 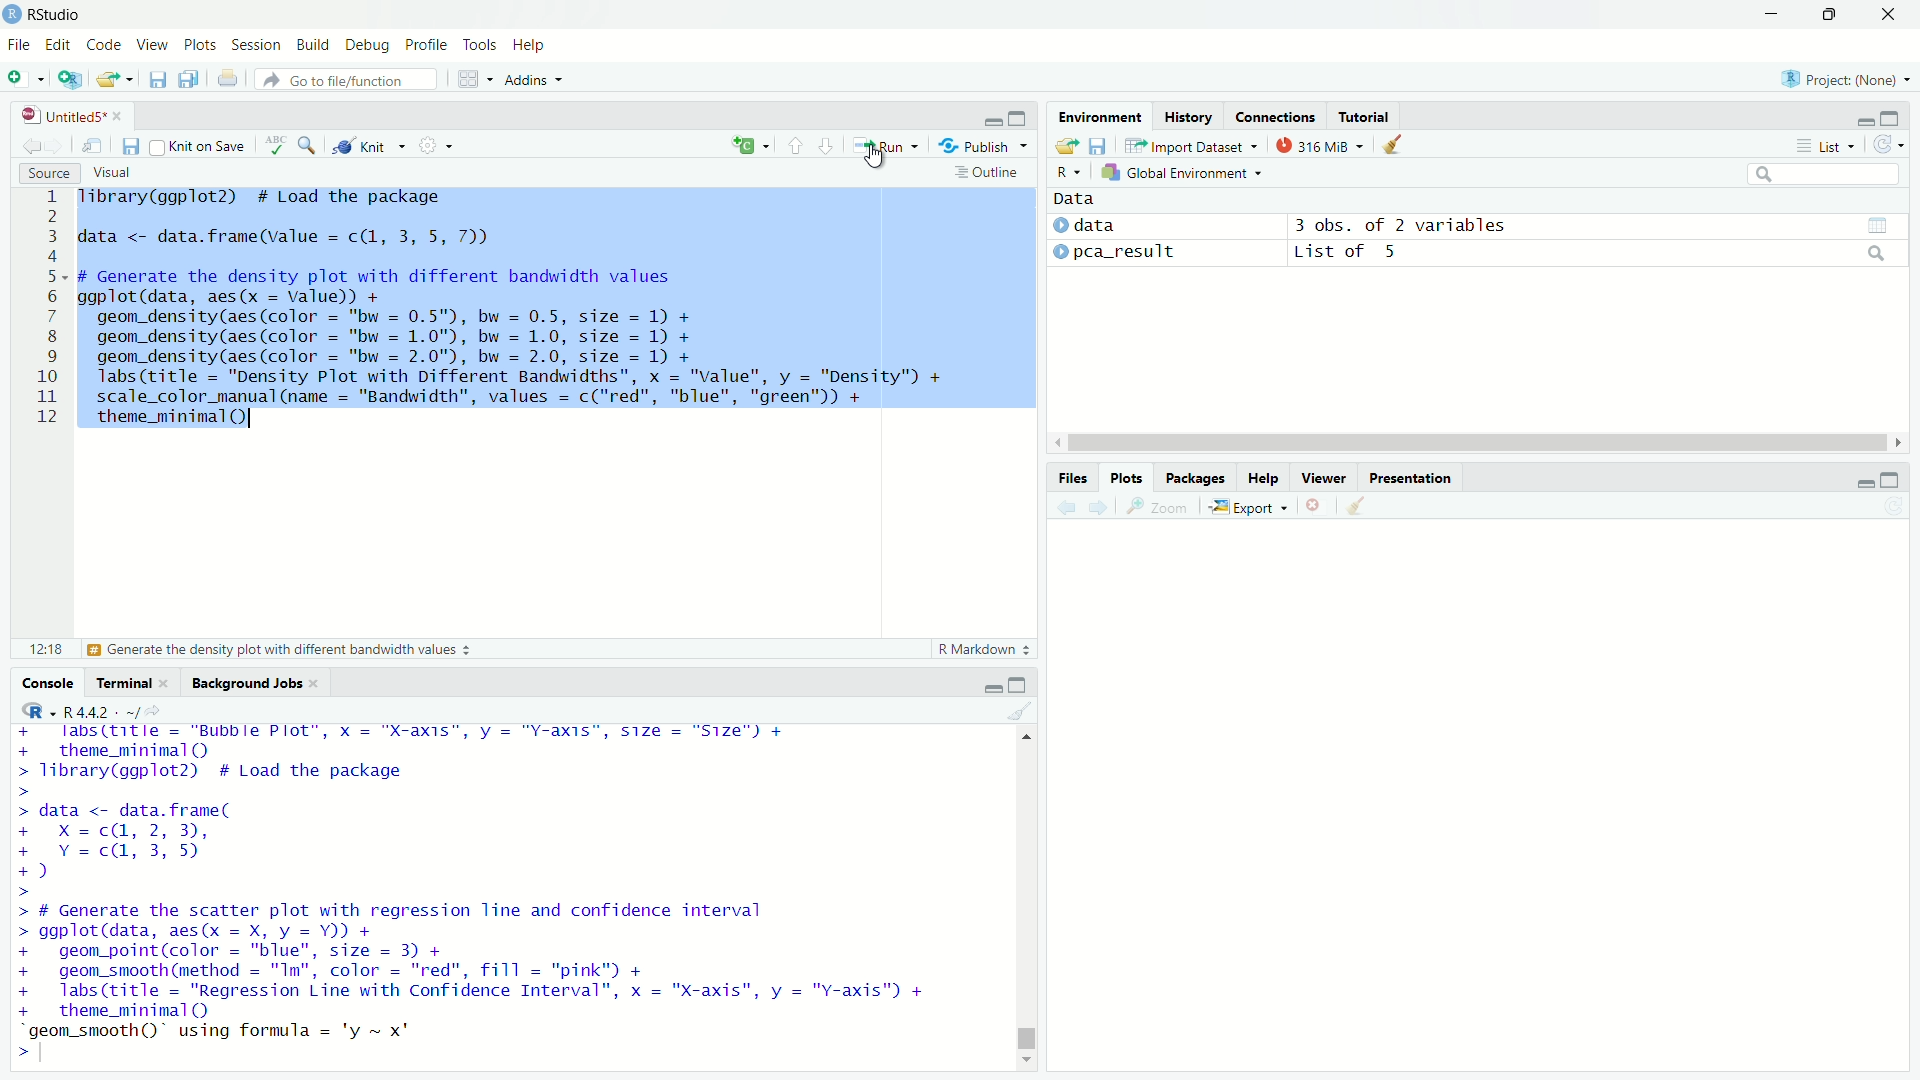 What do you see at coordinates (229, 78) in the screenshot?
I see `Print the current file` at bounding box center [229, 78].